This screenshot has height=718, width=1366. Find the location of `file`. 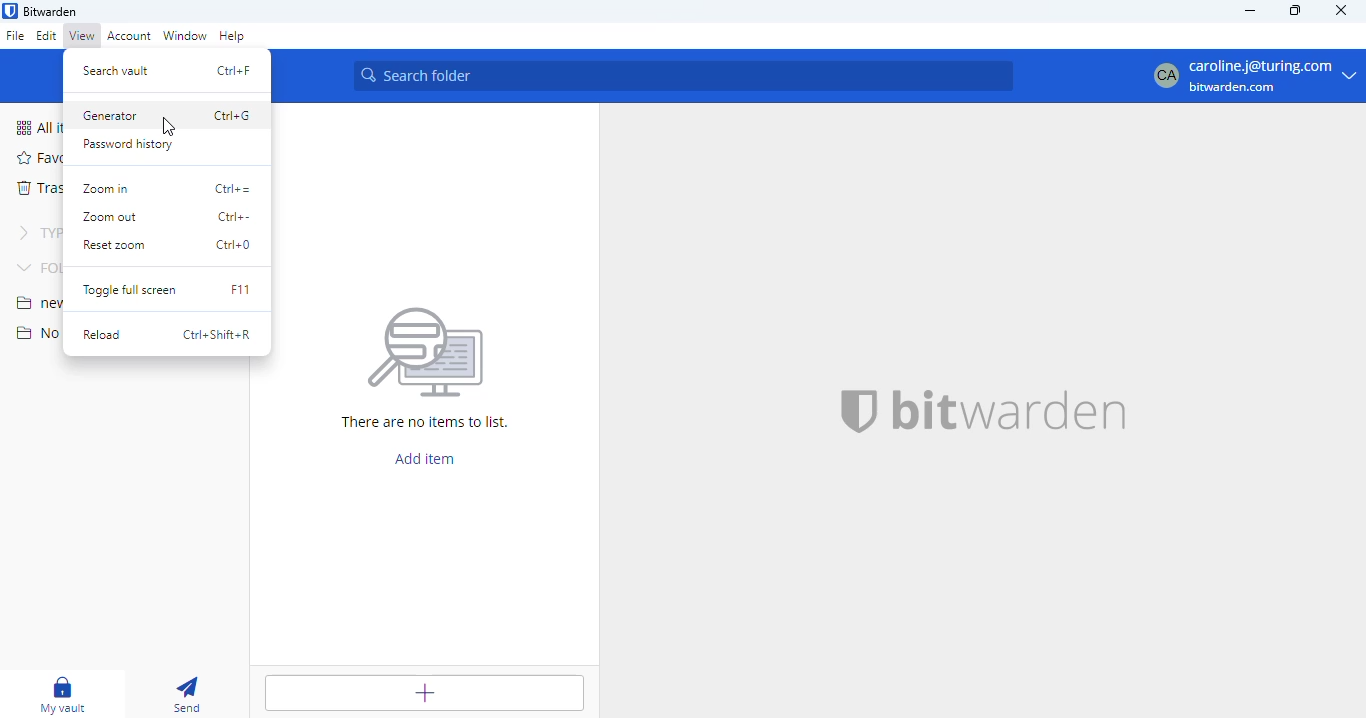

file is located at coordinates (15, 35).